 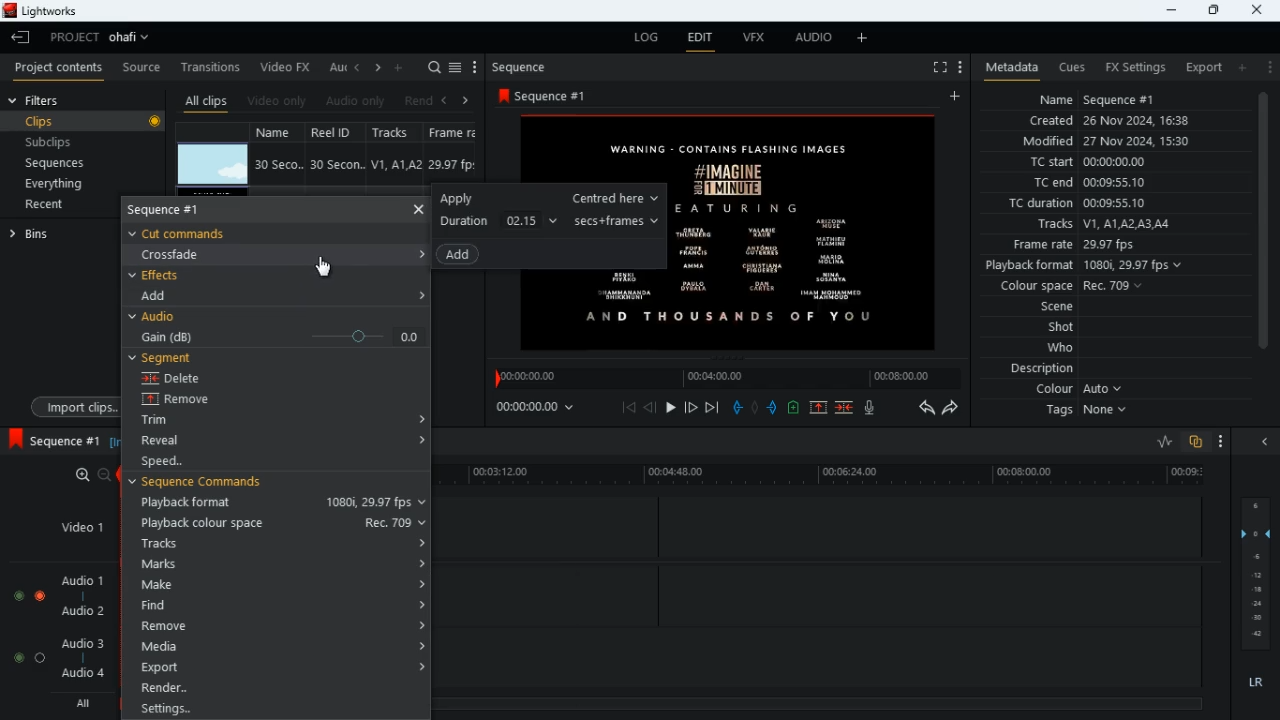 I want to click on all clips, so click(x=206, y=101).